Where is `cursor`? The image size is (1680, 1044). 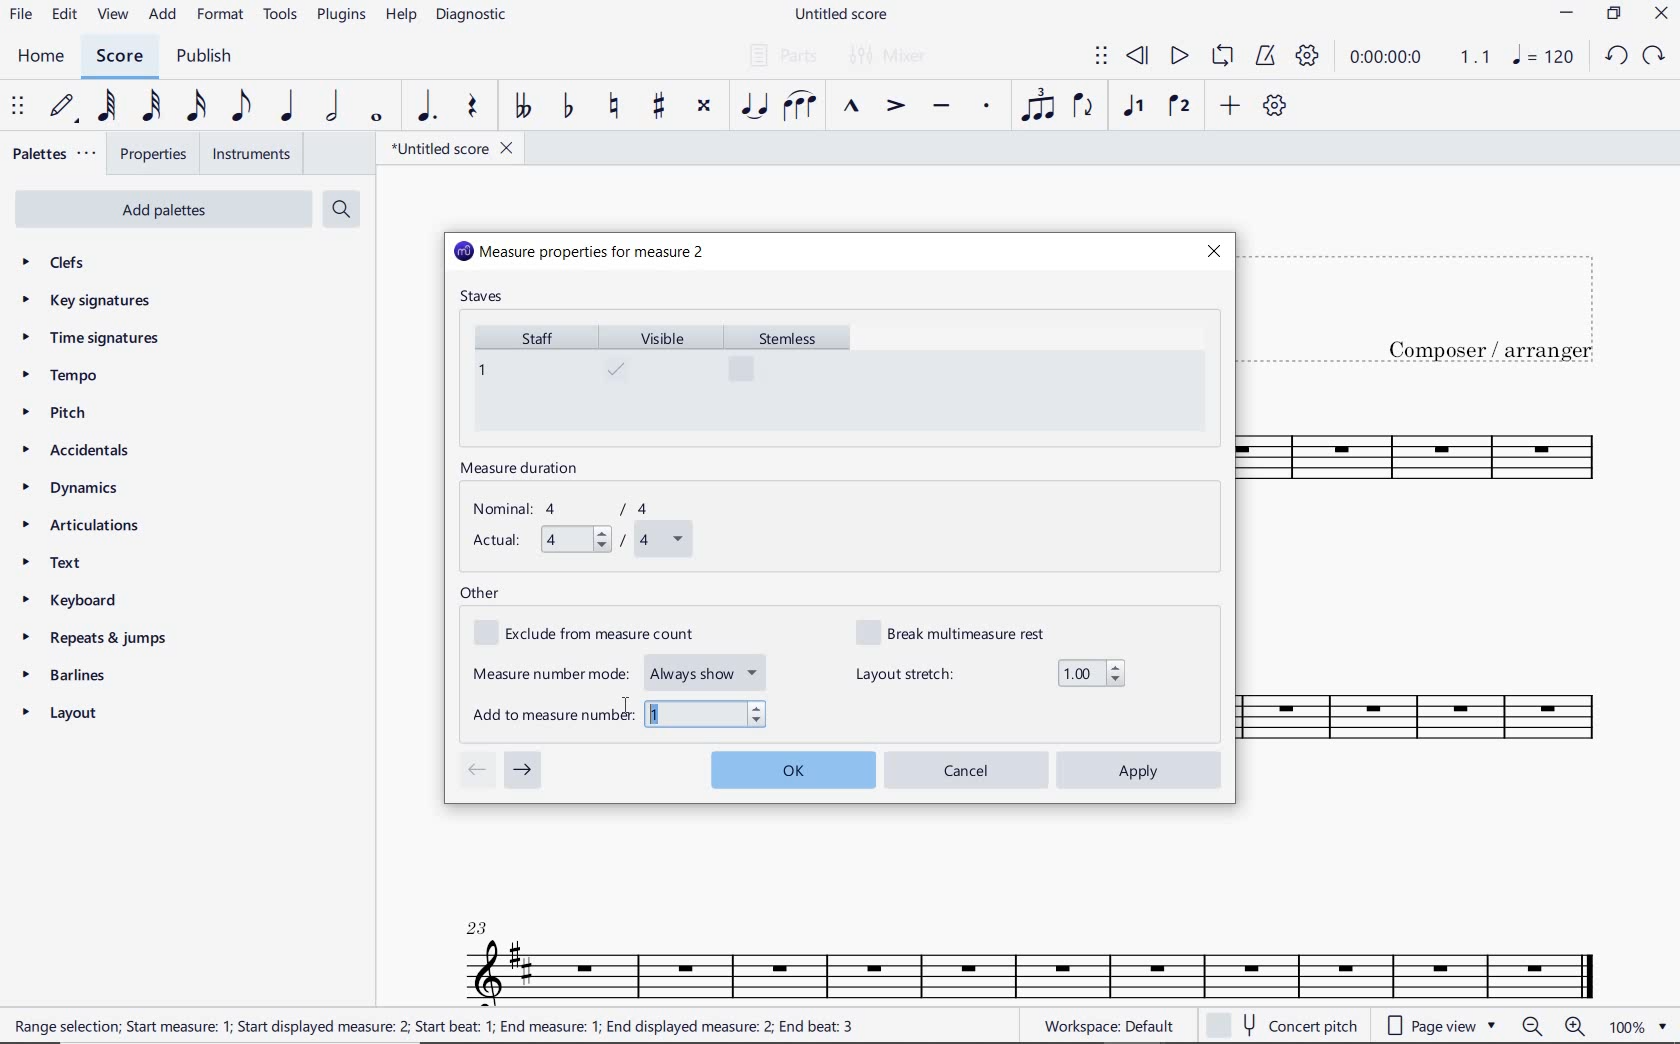 cursor is located at coordinates (625, 708).